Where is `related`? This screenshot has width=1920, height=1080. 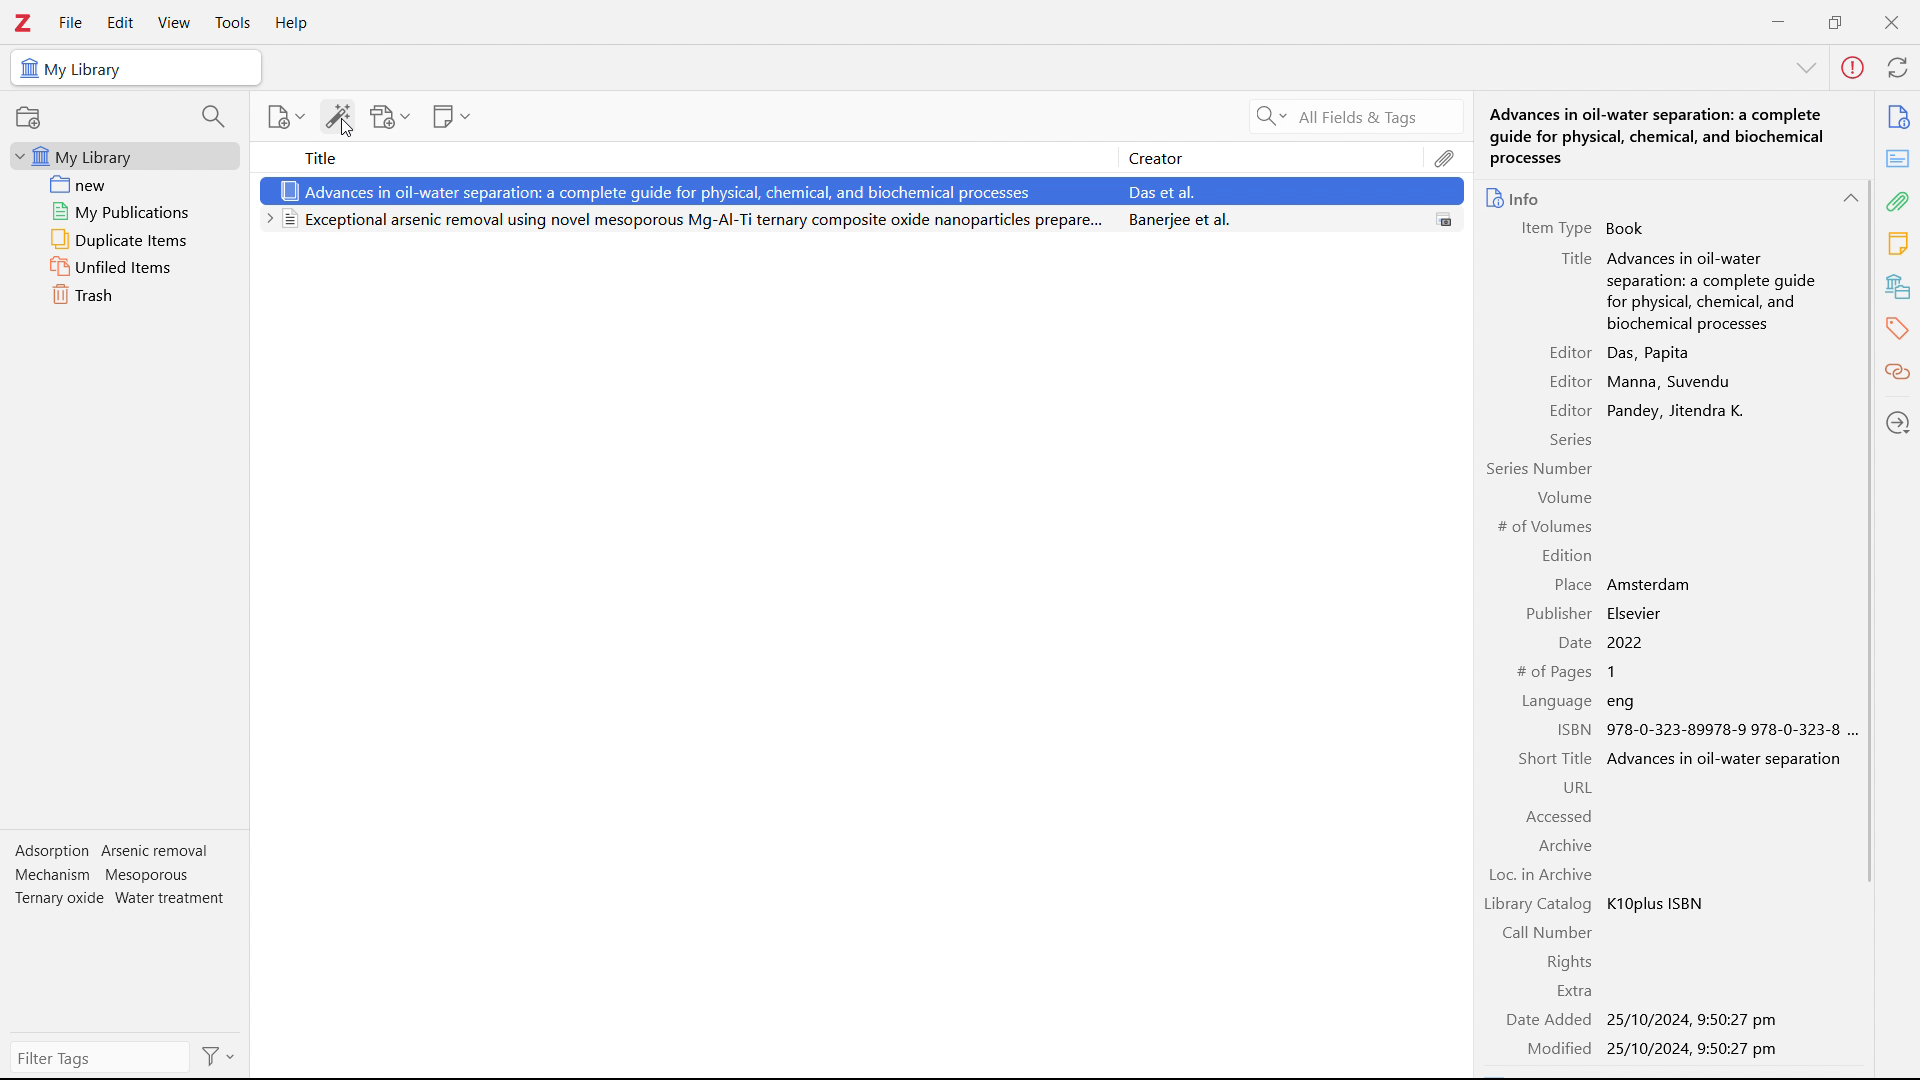 related is located at coordinates (1899, 372).